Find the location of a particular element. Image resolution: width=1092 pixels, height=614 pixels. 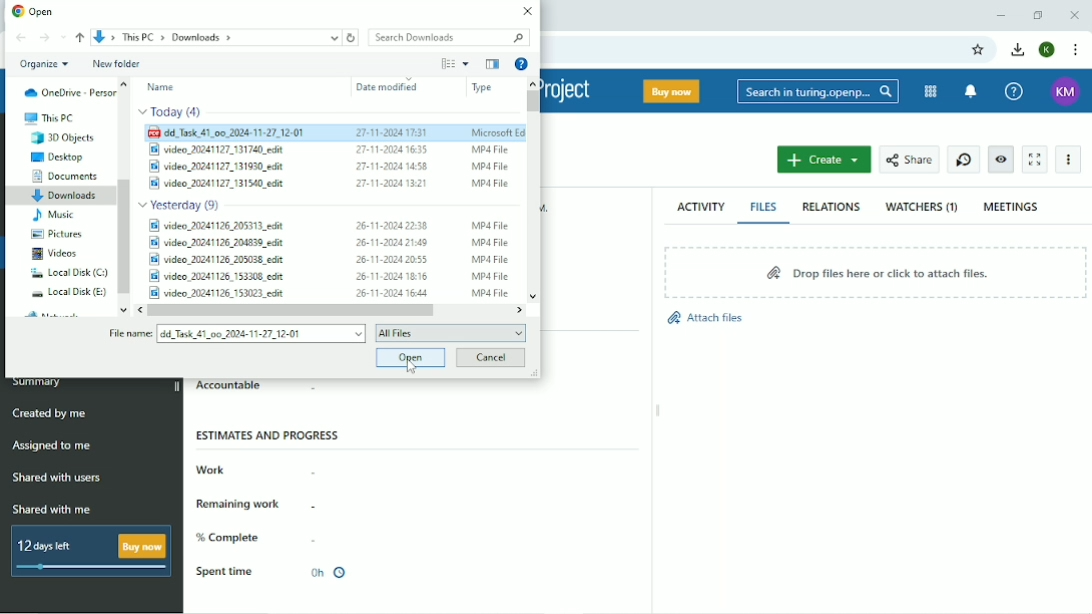

Summary is located at coordinates (39, 384).